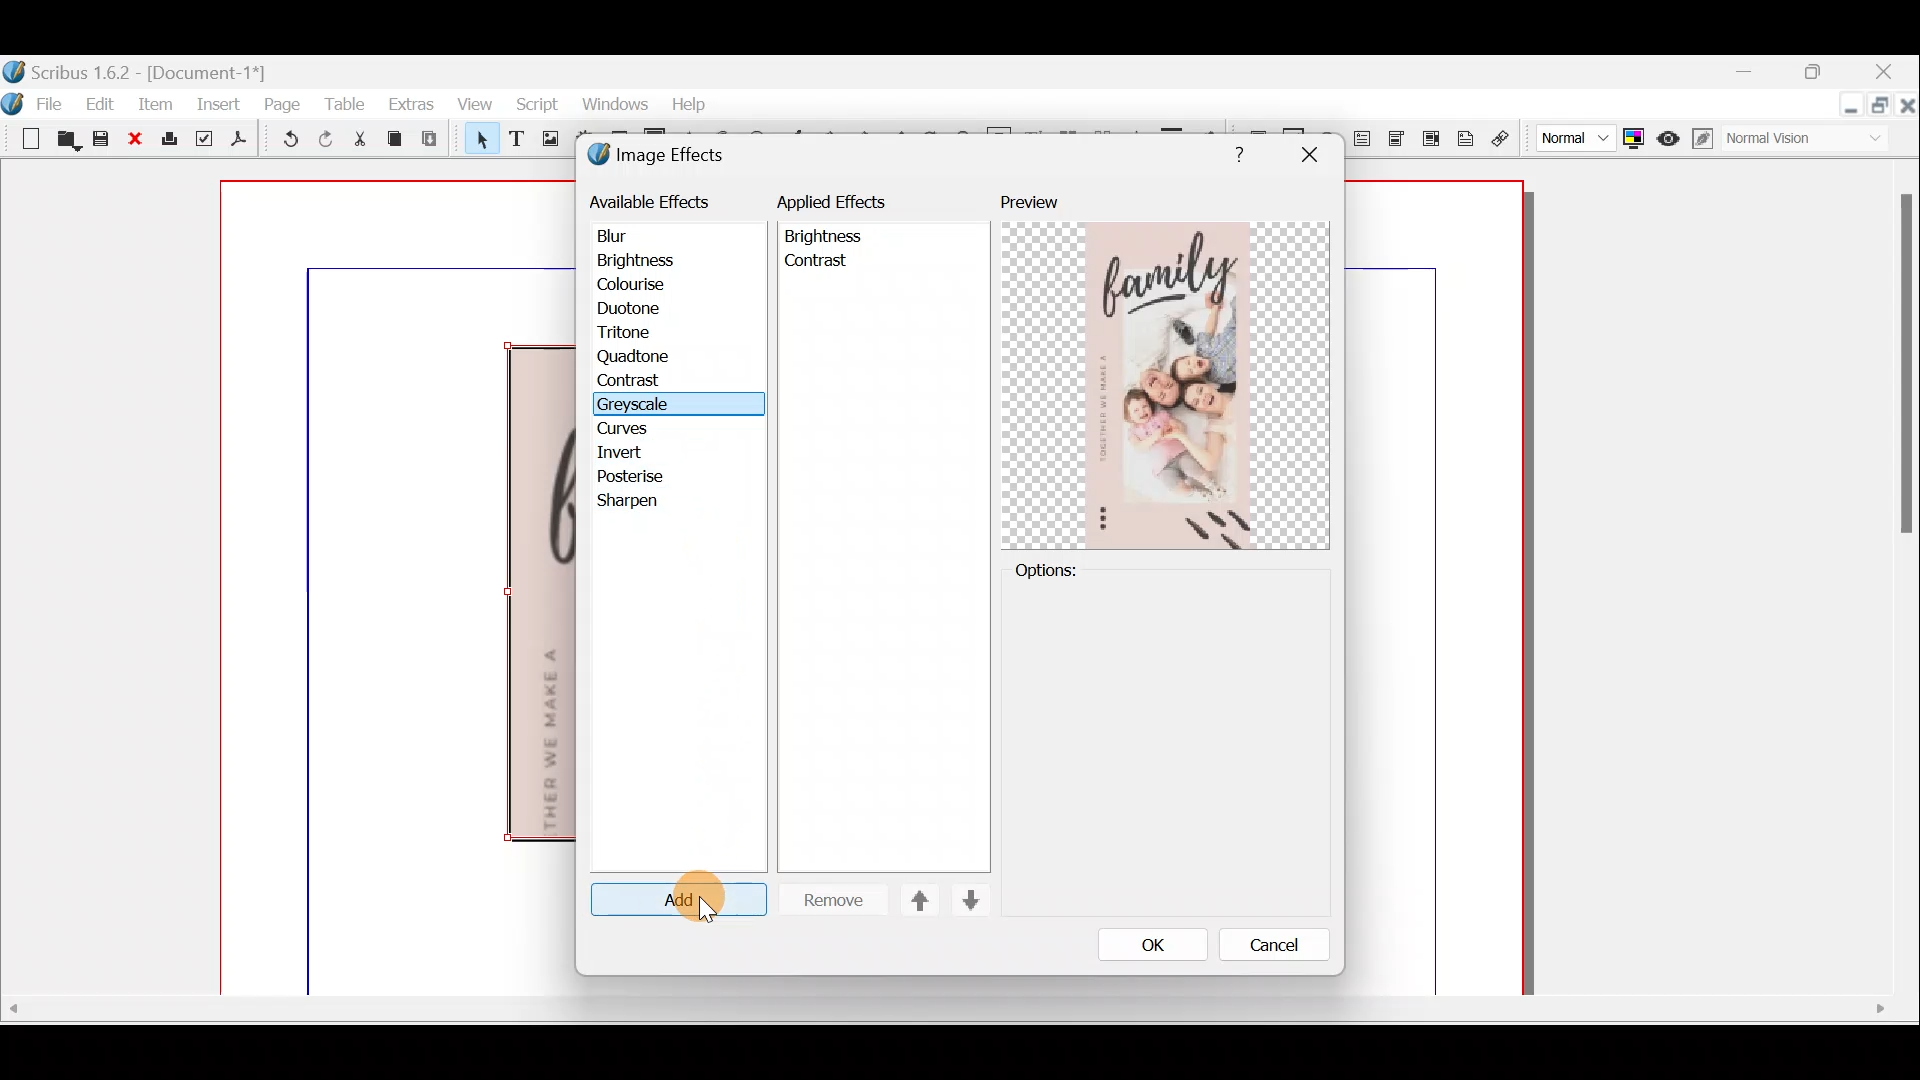 This screenshot has width=1920, height=1080. I want to click on Scroll  bar, so click(958, 1025).